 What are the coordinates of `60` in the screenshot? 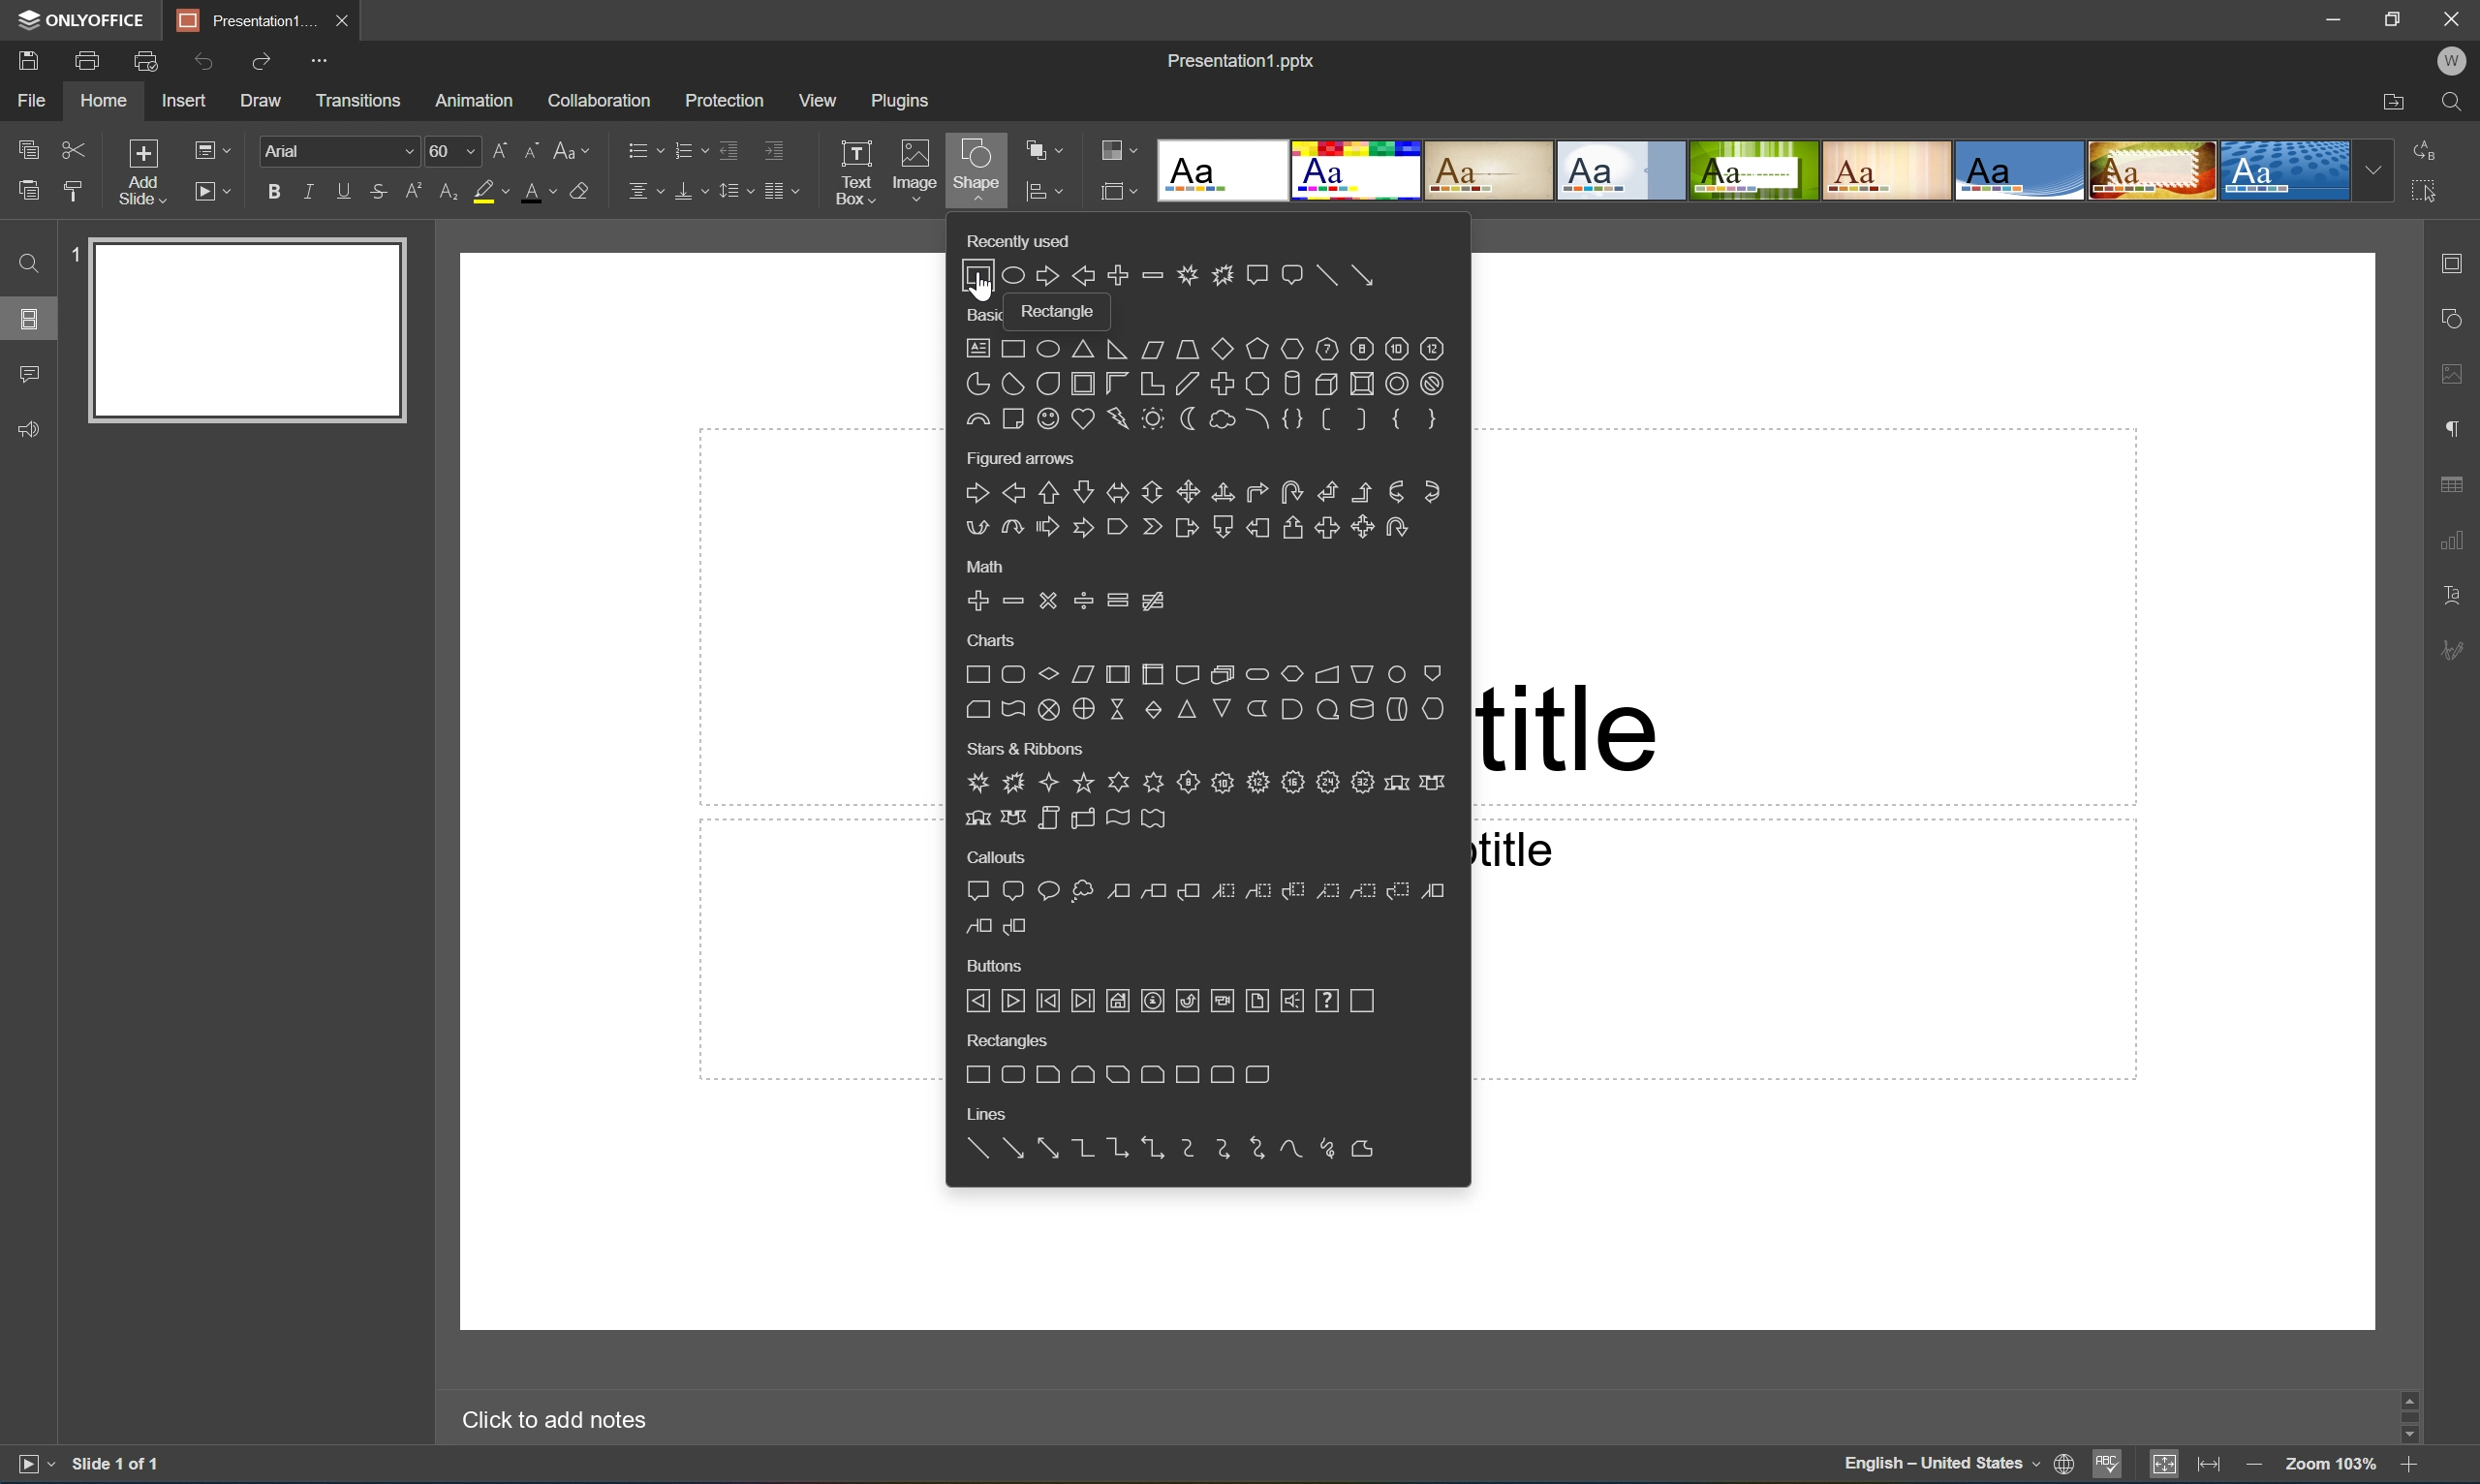 It's located at (450, 151).